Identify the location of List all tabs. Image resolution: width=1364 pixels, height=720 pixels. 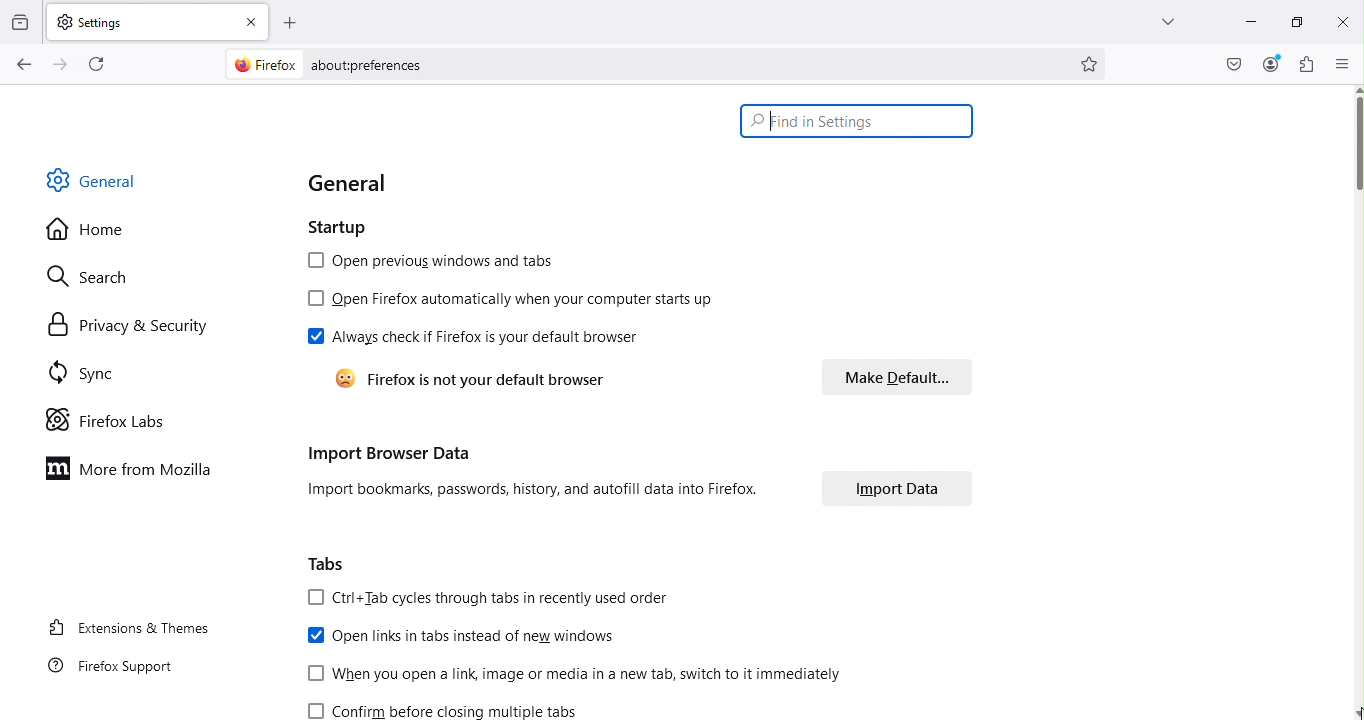
(1162, 21).